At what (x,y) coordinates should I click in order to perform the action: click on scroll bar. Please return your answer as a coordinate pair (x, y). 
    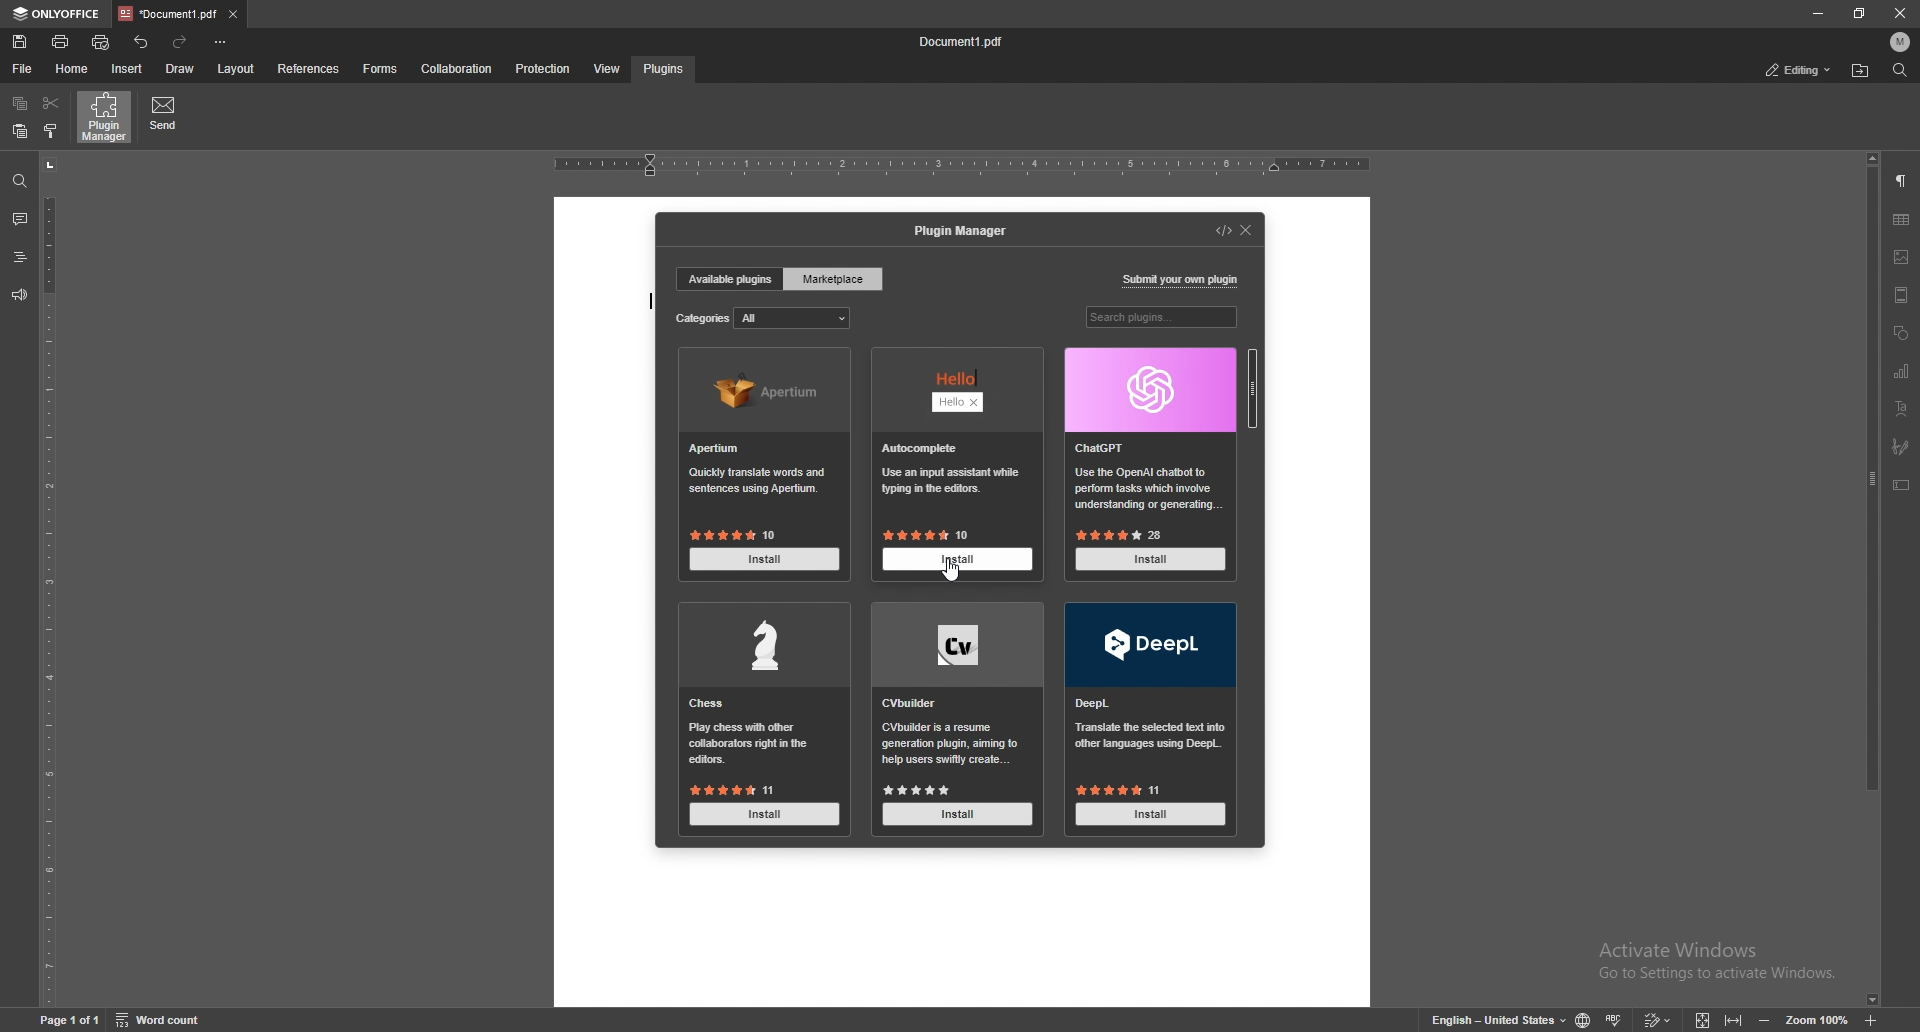
    Looking at the image, I should click on (1870, 578).